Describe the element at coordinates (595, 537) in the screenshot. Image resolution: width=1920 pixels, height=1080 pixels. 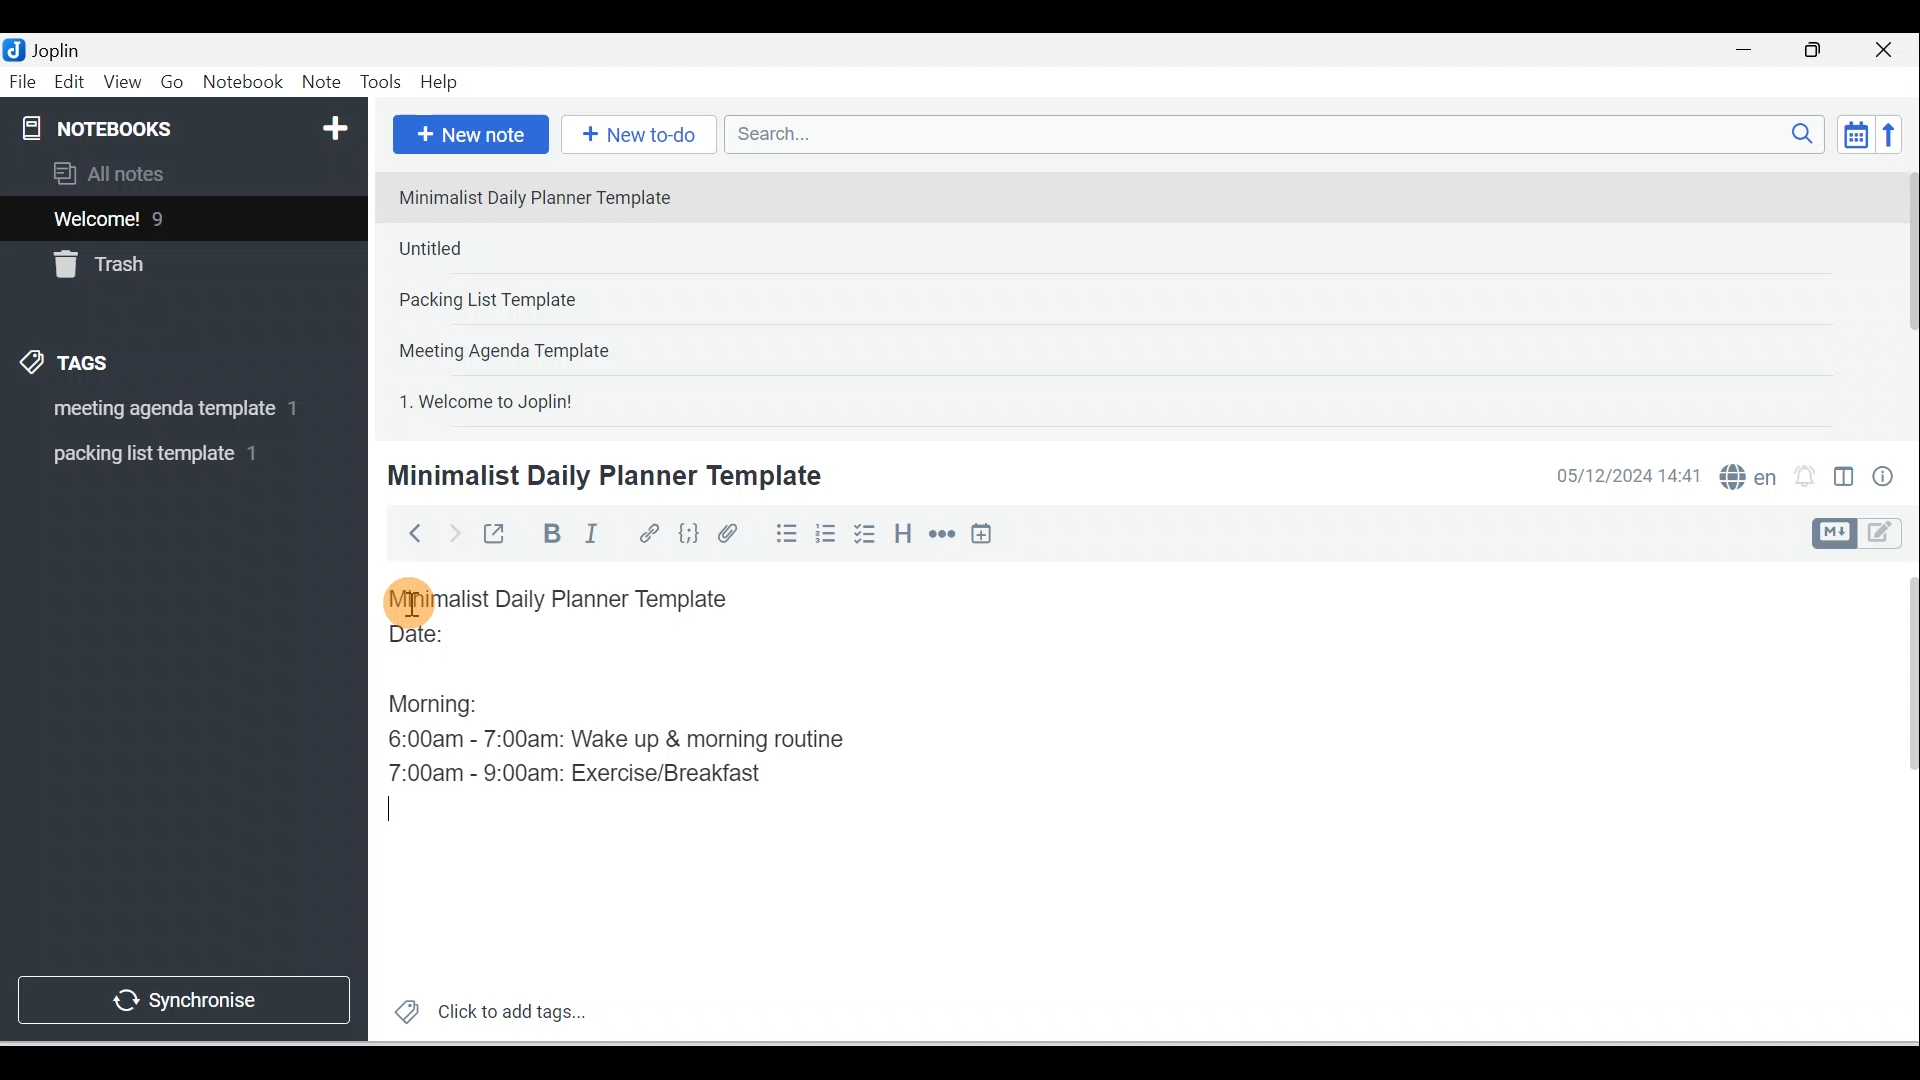
I see `Italic` at that location.